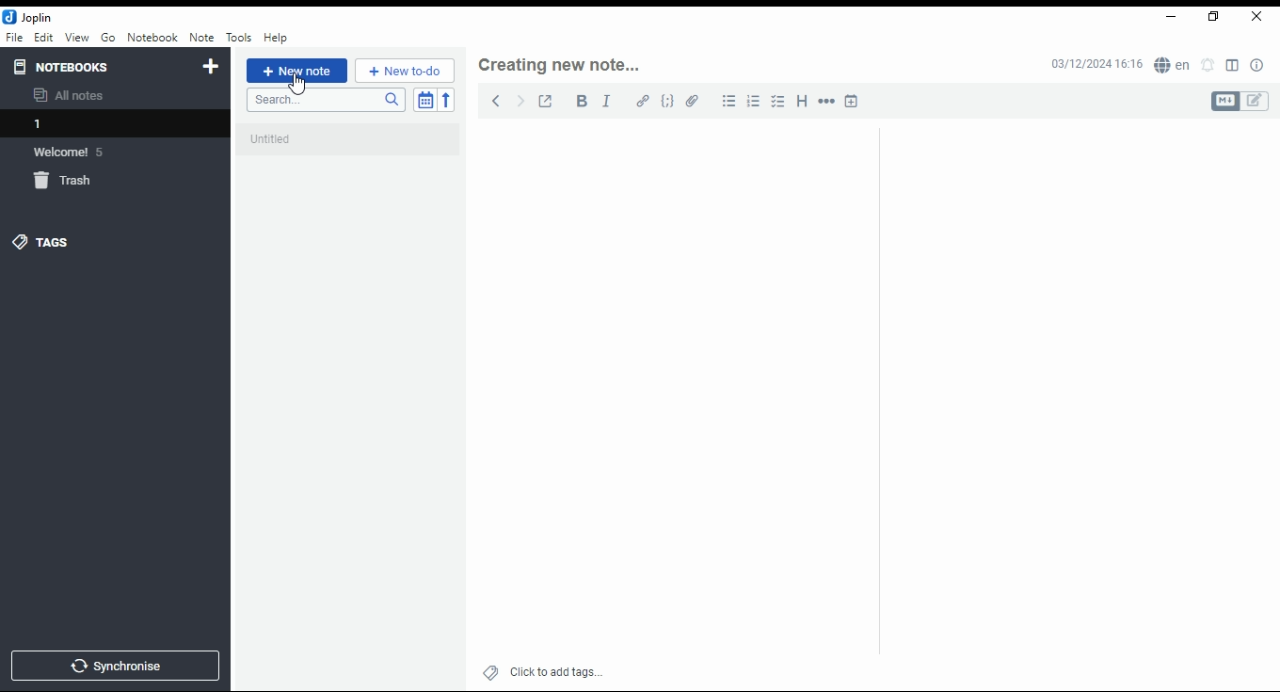 Image resolution: width=1280 pixels, height=692 pixels. What do you see at coordinates (1209, 65) in the screenshot?
I see `set alarm` at bounding box center [1209, 65].